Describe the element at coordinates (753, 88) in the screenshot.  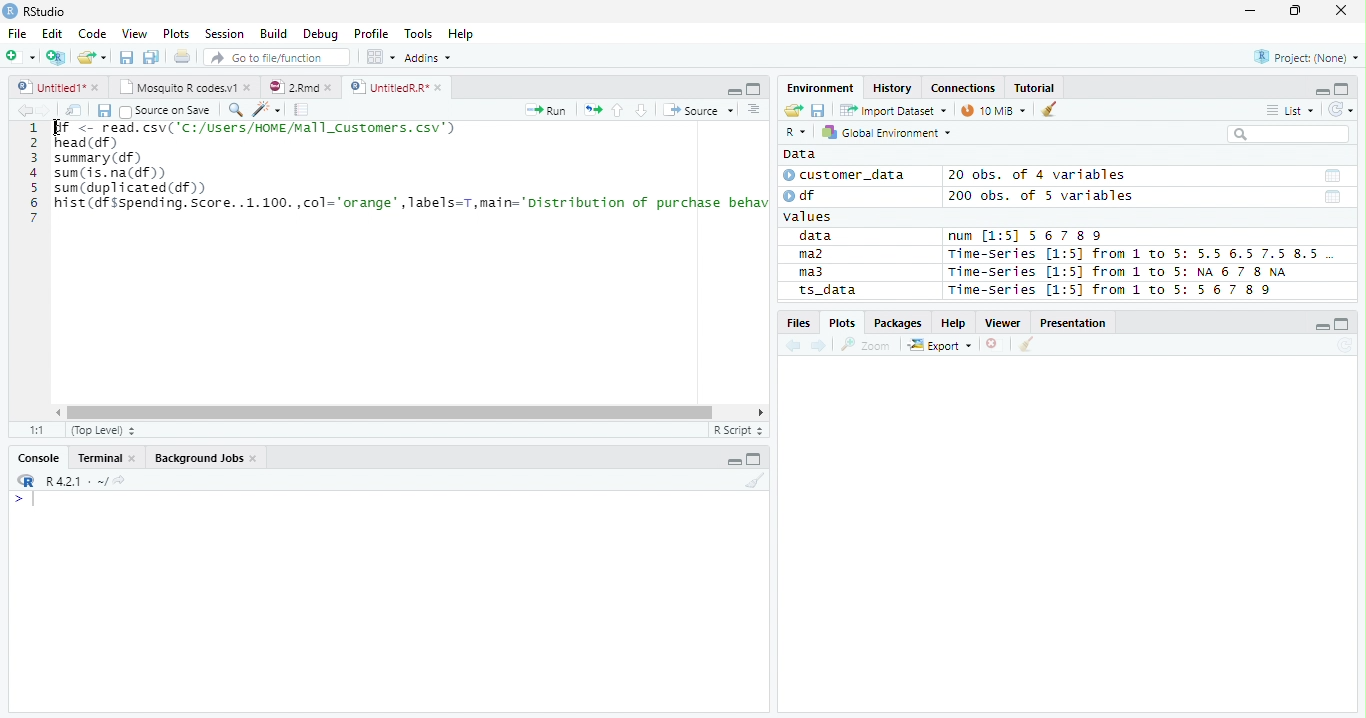
I see `Maximize` at that location.